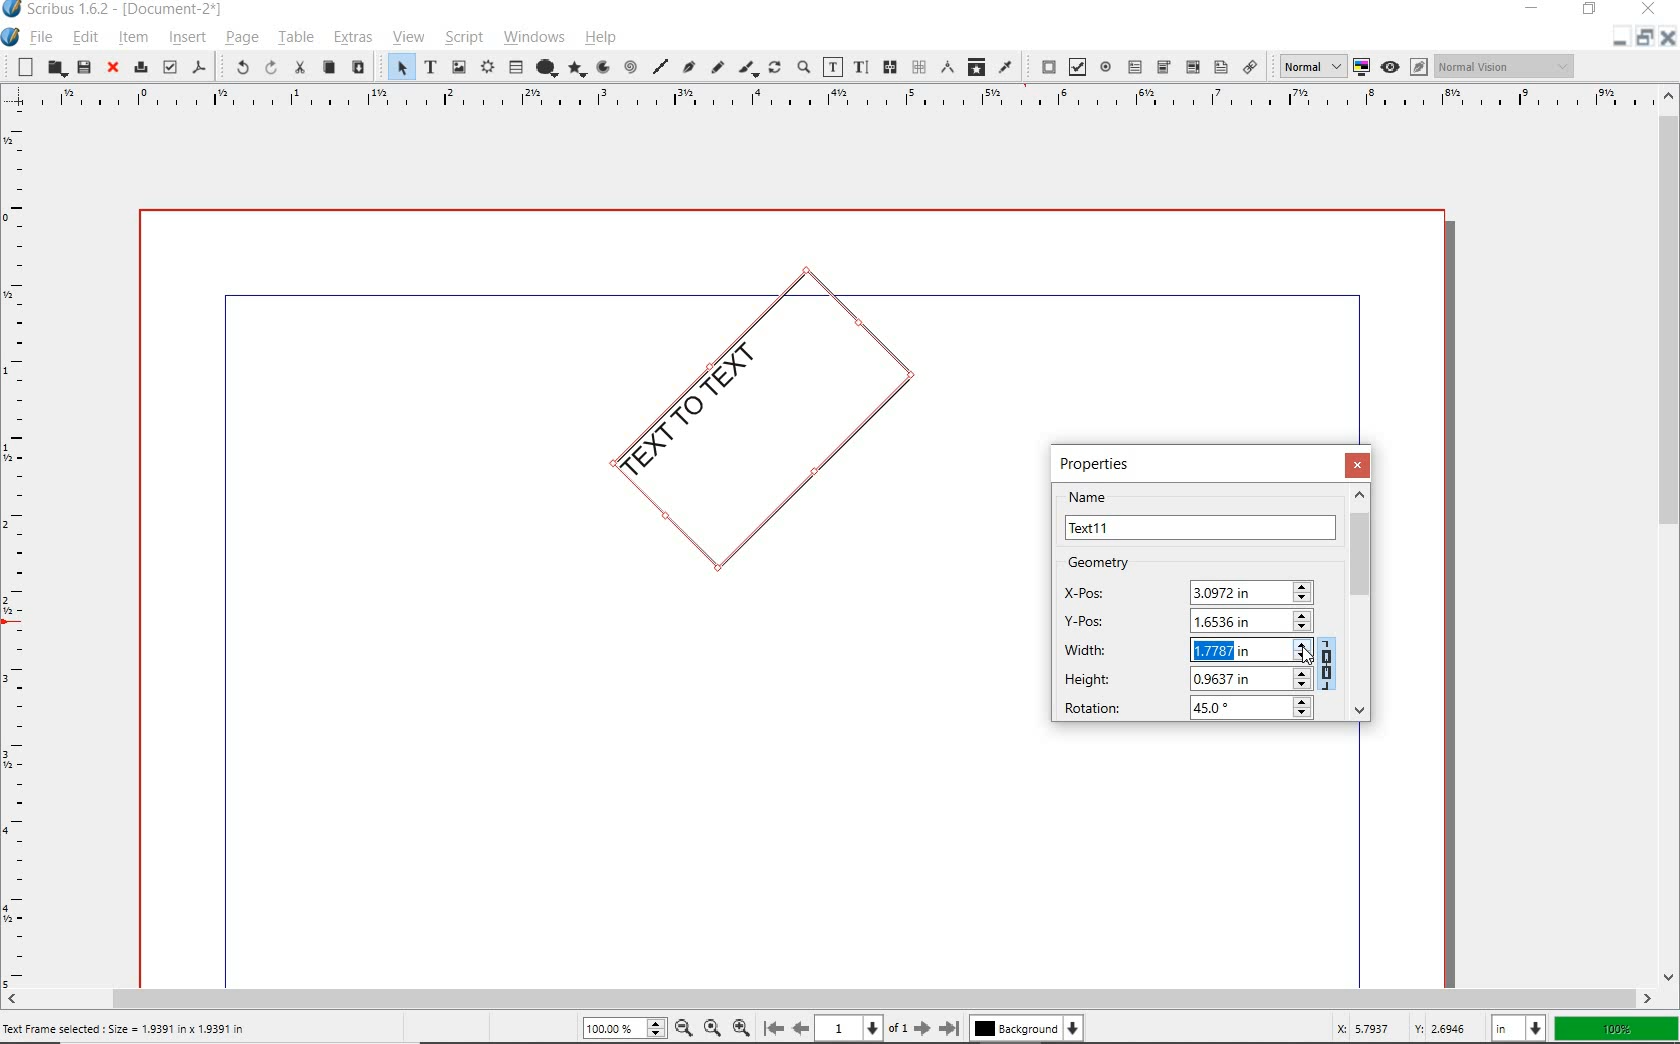  I want to click on edit contents of frame, so click(833, 66).